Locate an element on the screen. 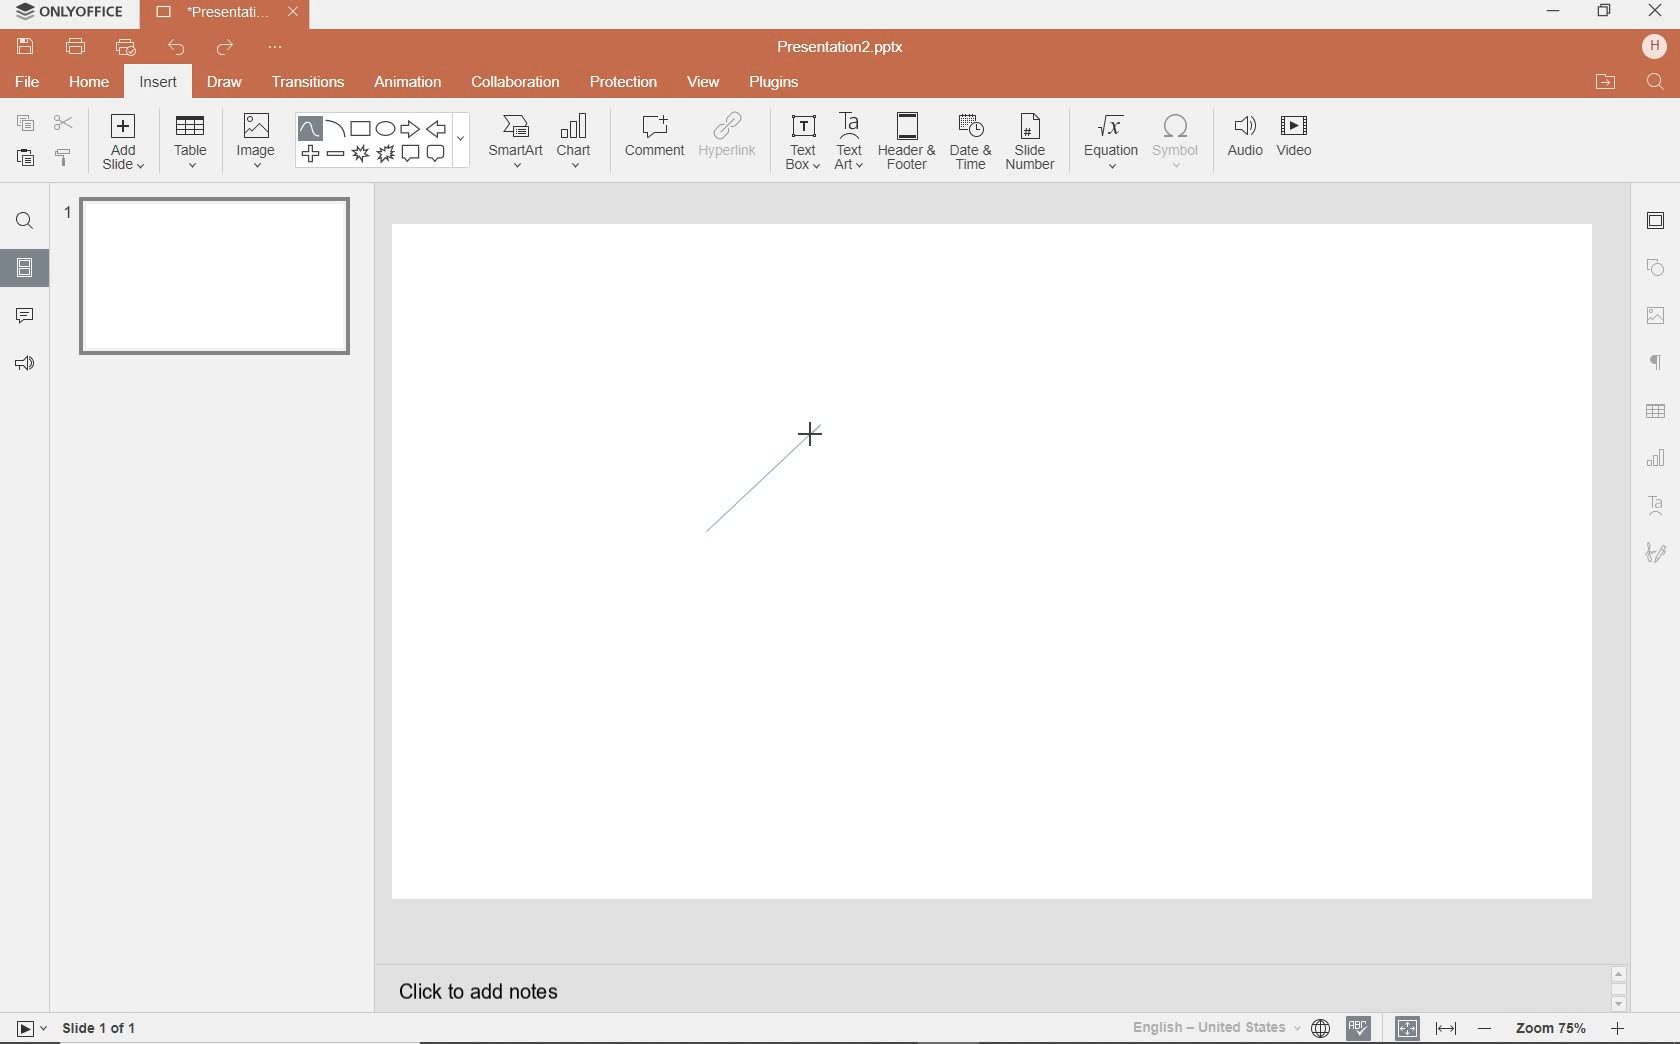  FIND is located at coordinates (1655, 83).